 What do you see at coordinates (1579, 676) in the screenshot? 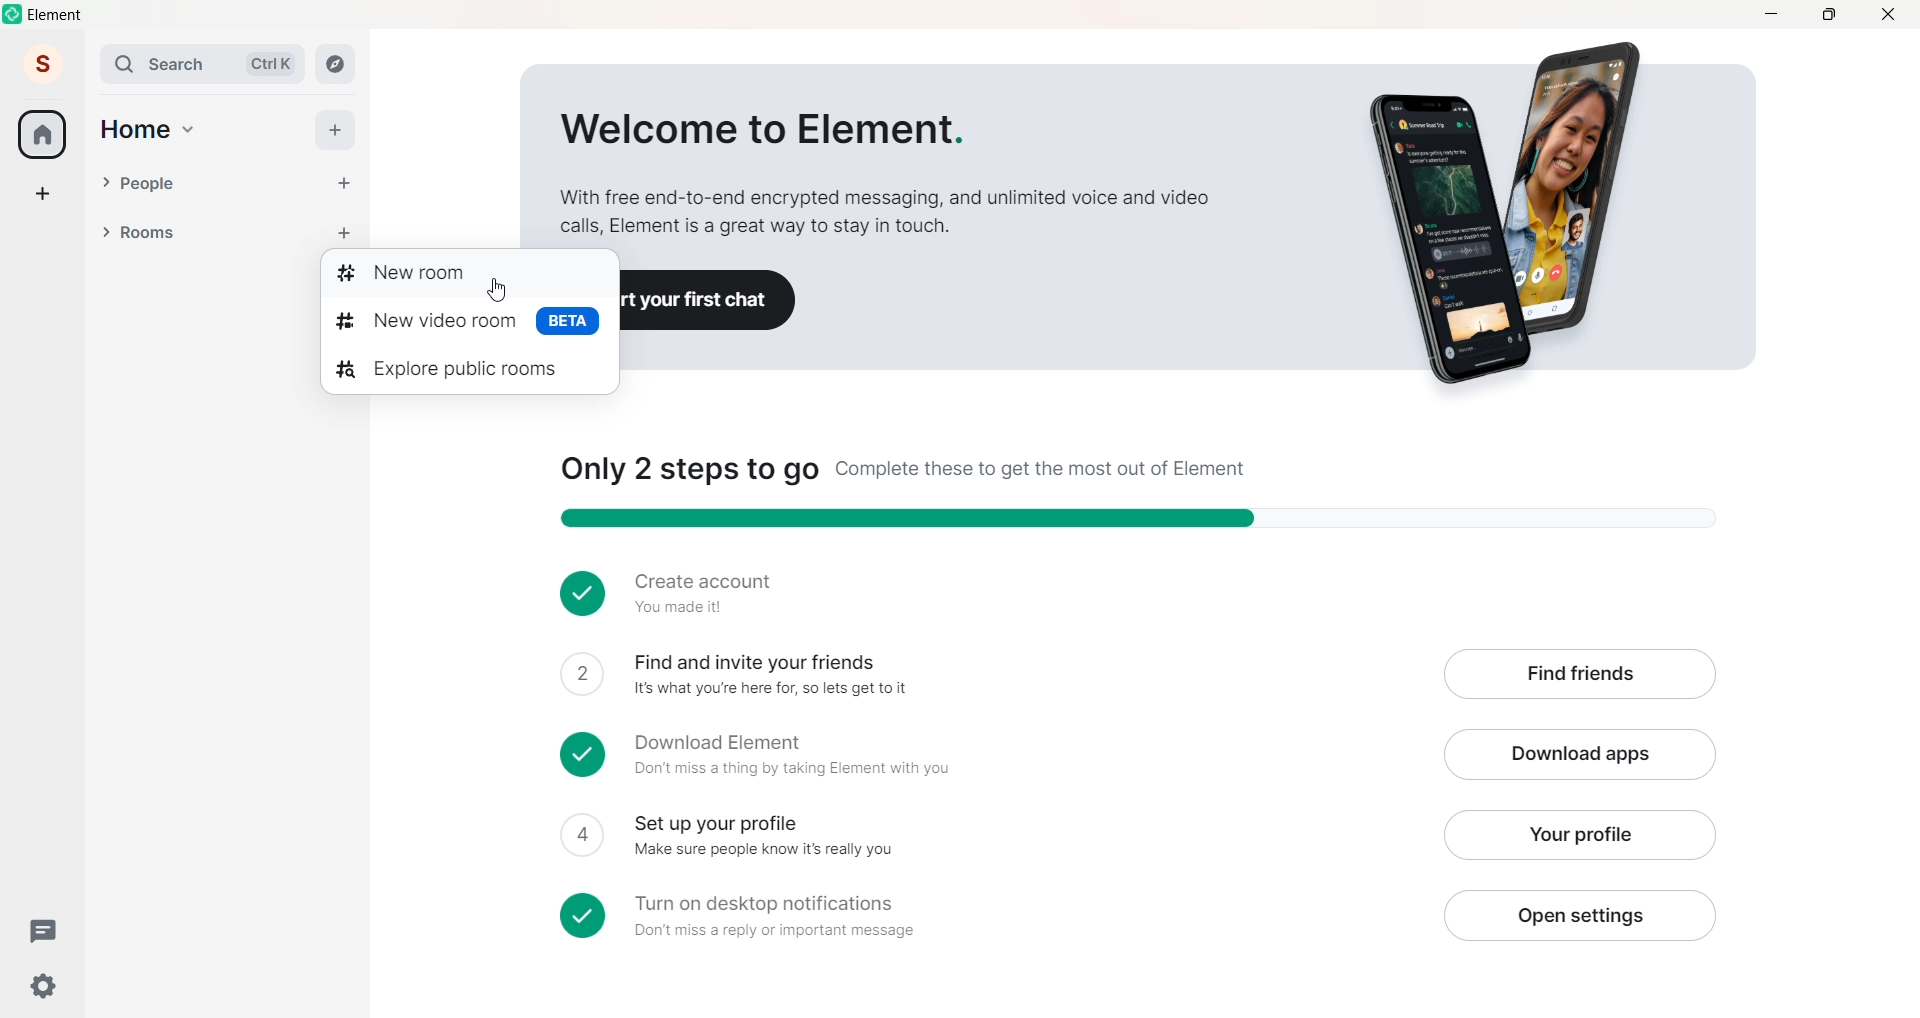
I see `Find Friends` at bounding box center [1579, 676].